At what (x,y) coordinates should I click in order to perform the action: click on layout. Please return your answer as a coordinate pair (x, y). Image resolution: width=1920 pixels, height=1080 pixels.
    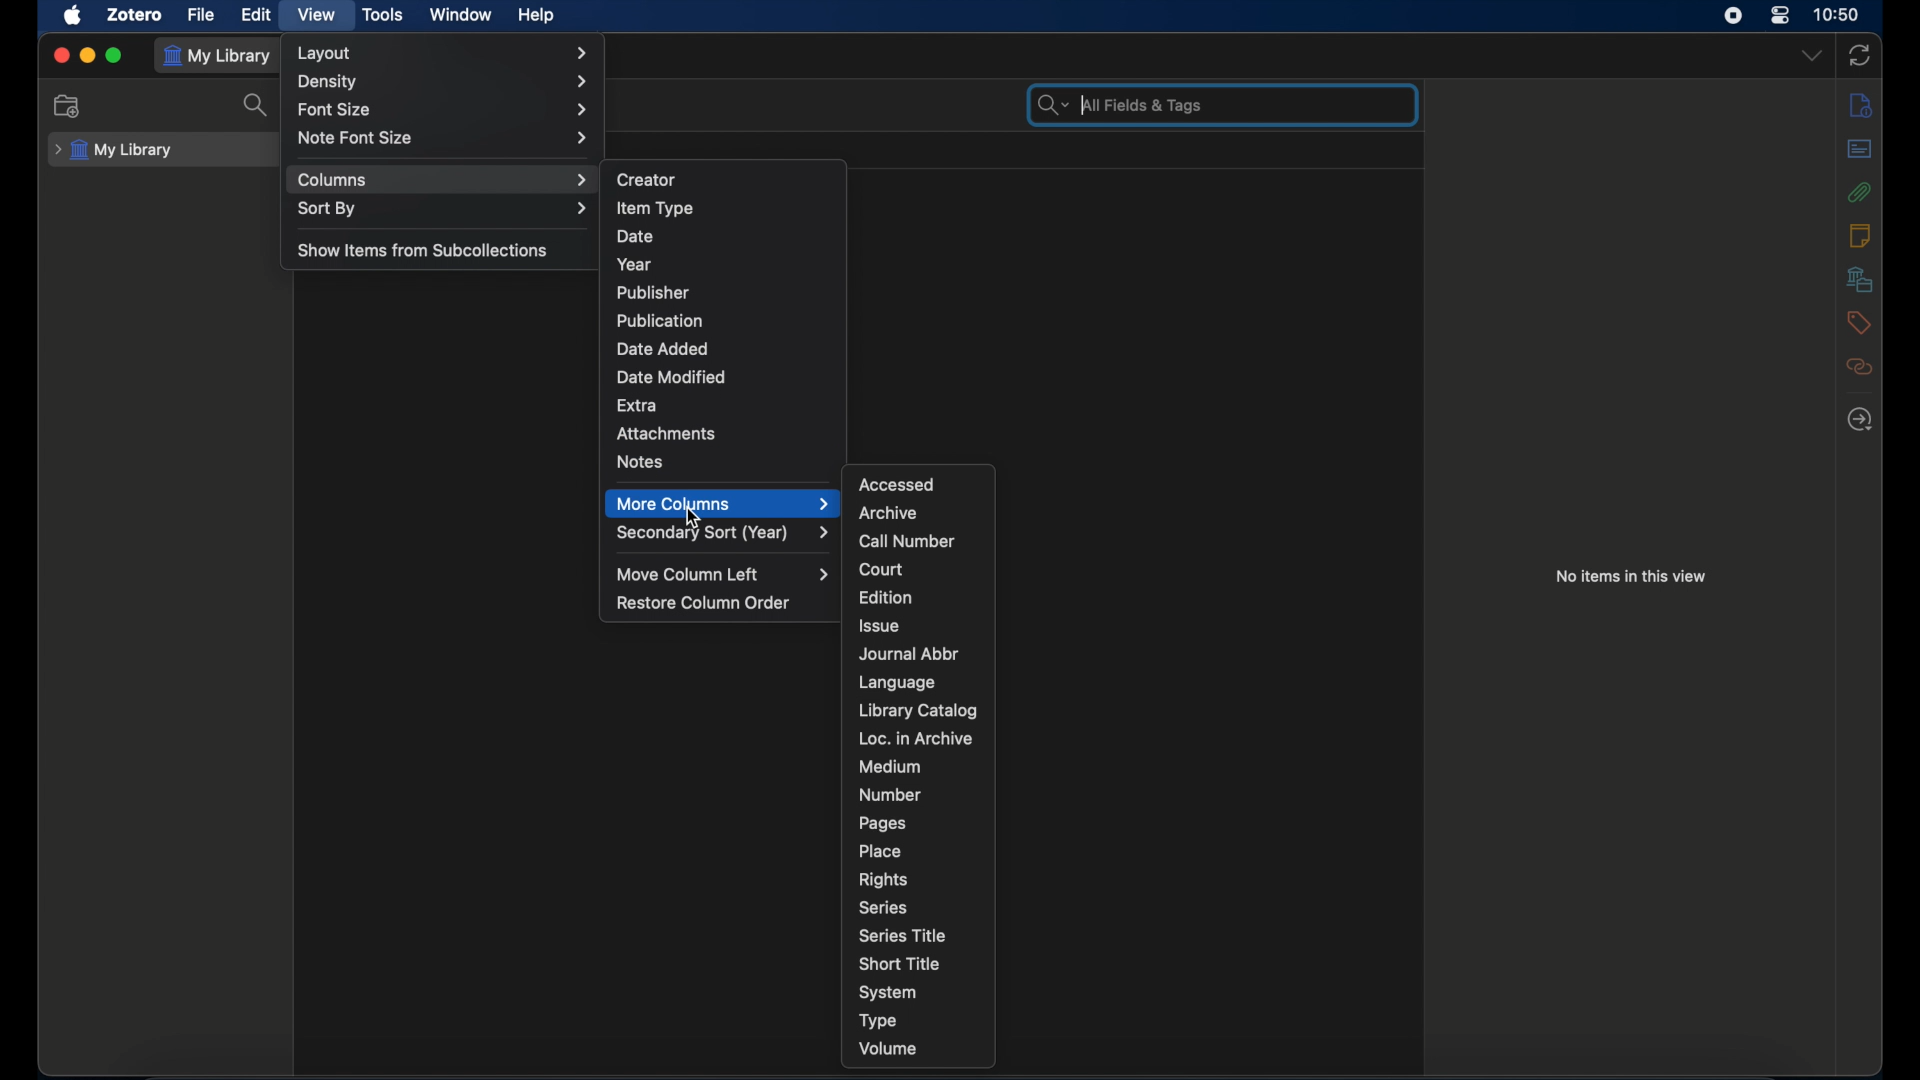
    Looking at the image, I should click on (443, 53).